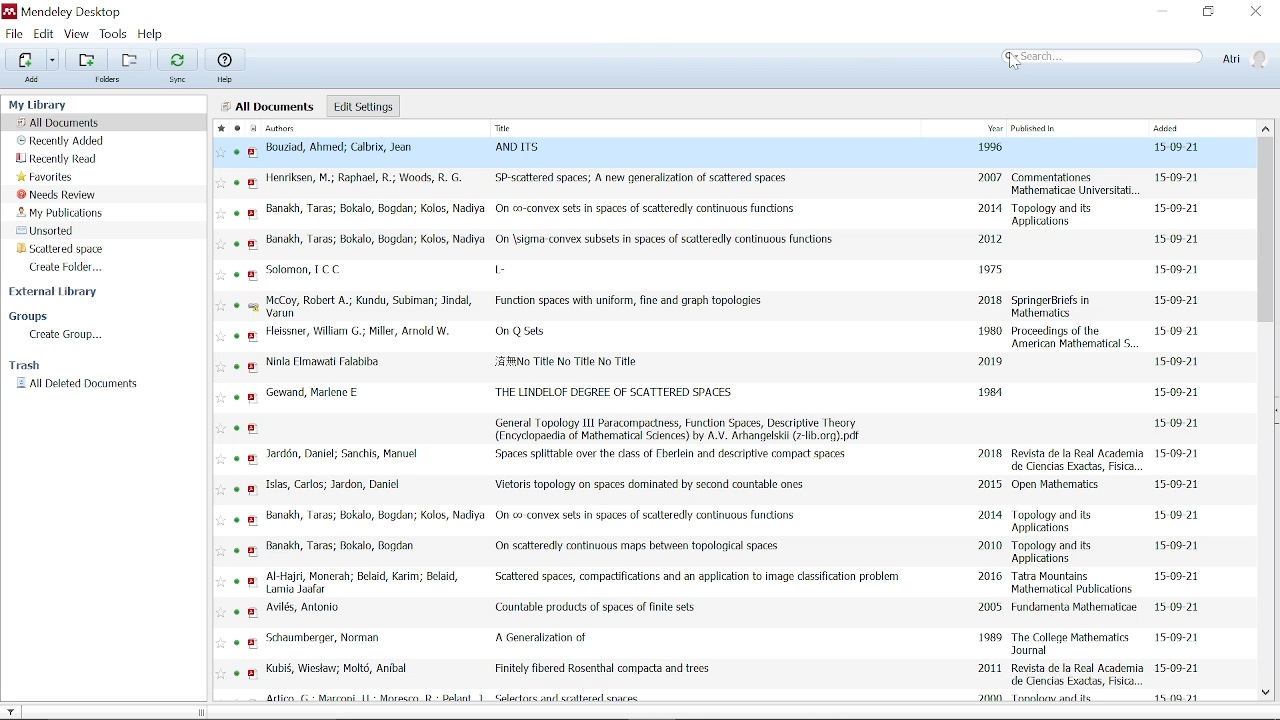  I want to click on Avilés, Antonio Countable products of spaces of finite sets 2005 Fundamenta Mathematicoe 15 09 21, so click(727, 613).